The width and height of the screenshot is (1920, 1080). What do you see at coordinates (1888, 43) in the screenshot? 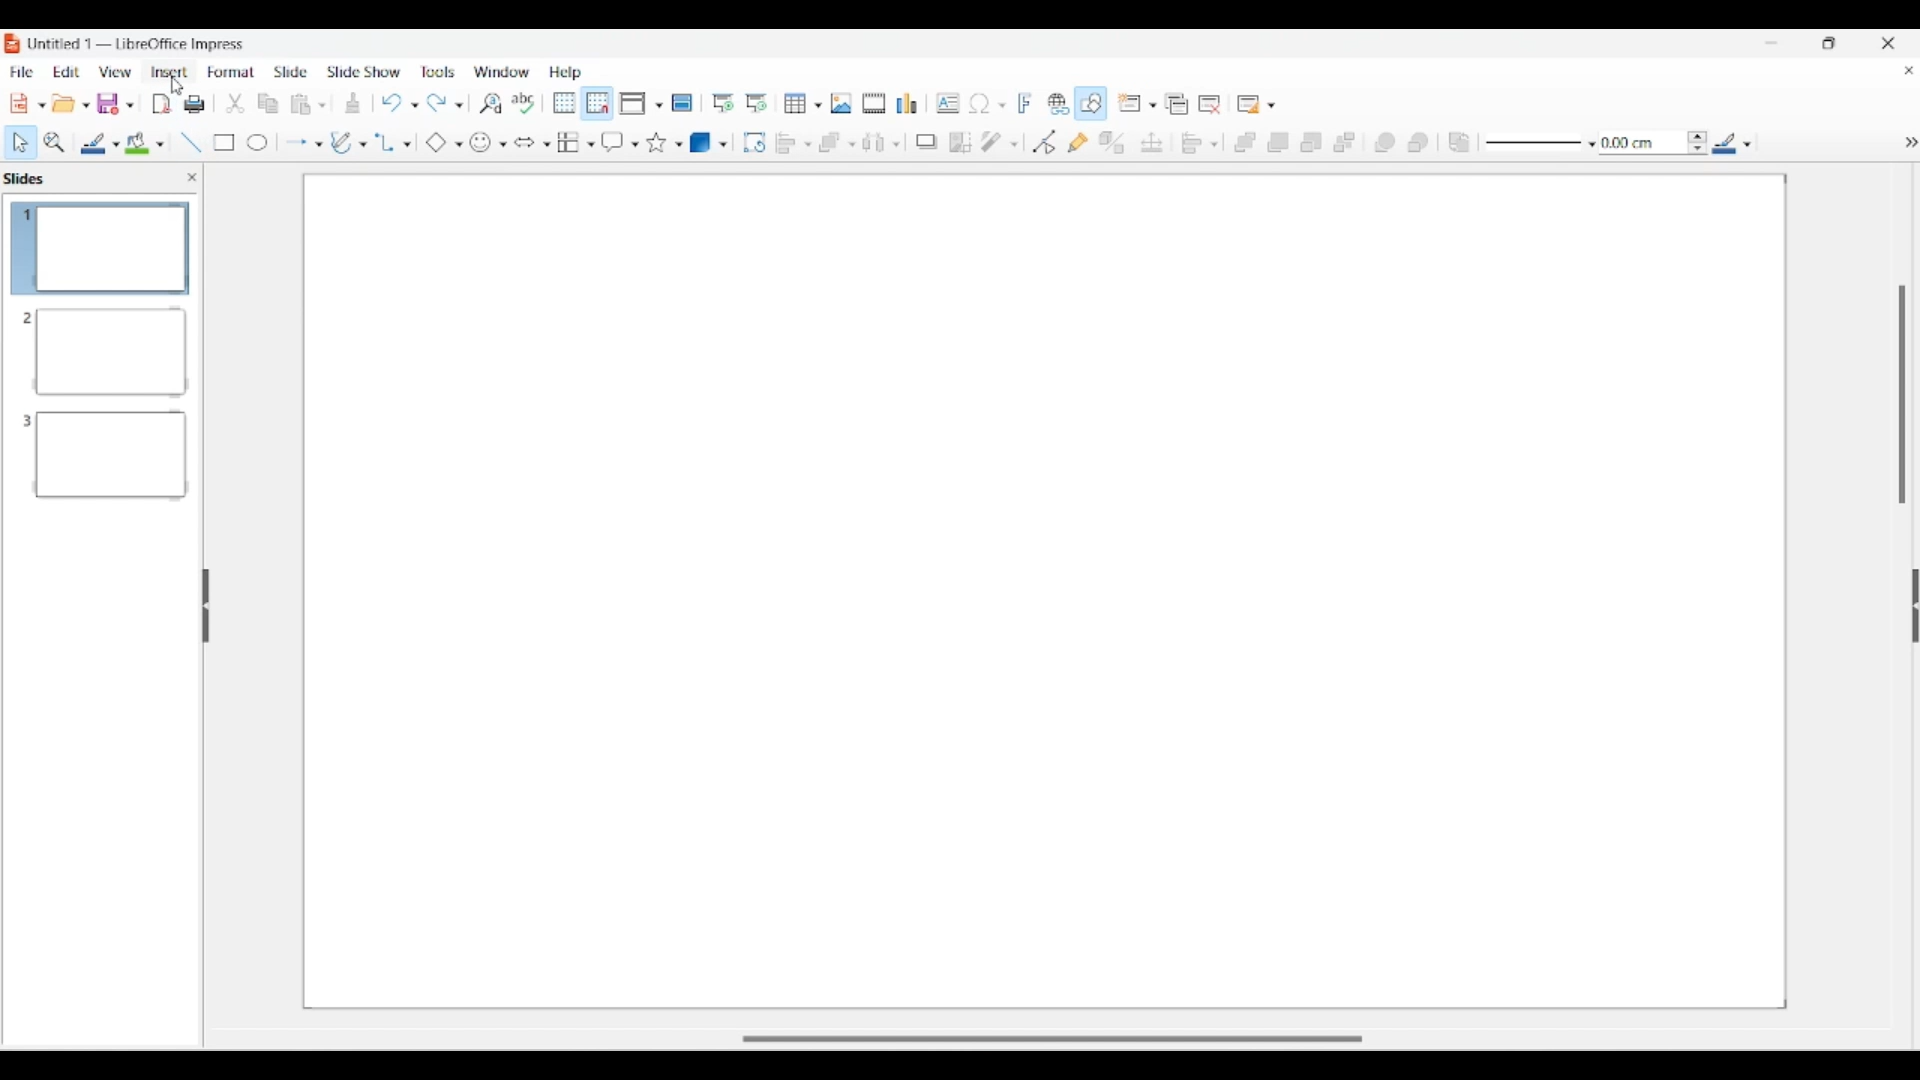
I see `Close interface` at bounding box center [1888, 43].